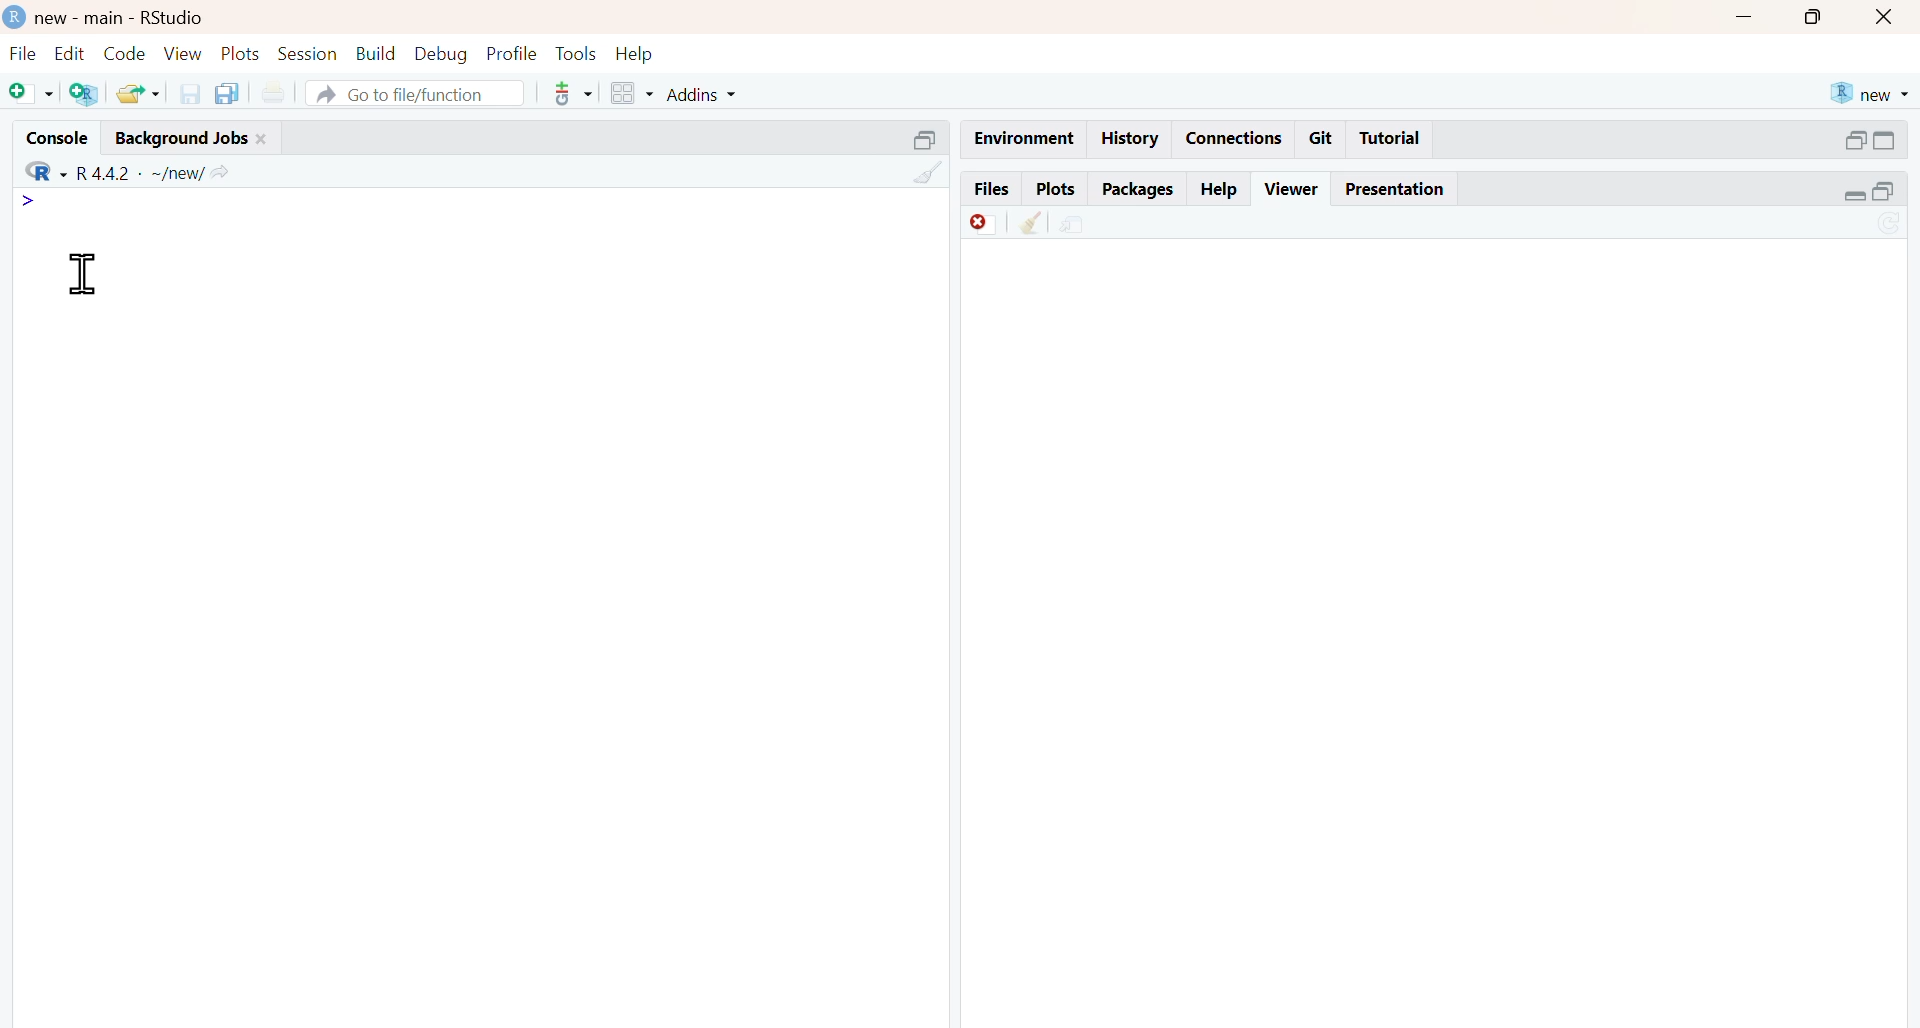 The width and height of the screenshot is (1920, 1028). Describe the element at coordinates (702, 95) in the screenshot. I see `addins` at that location.